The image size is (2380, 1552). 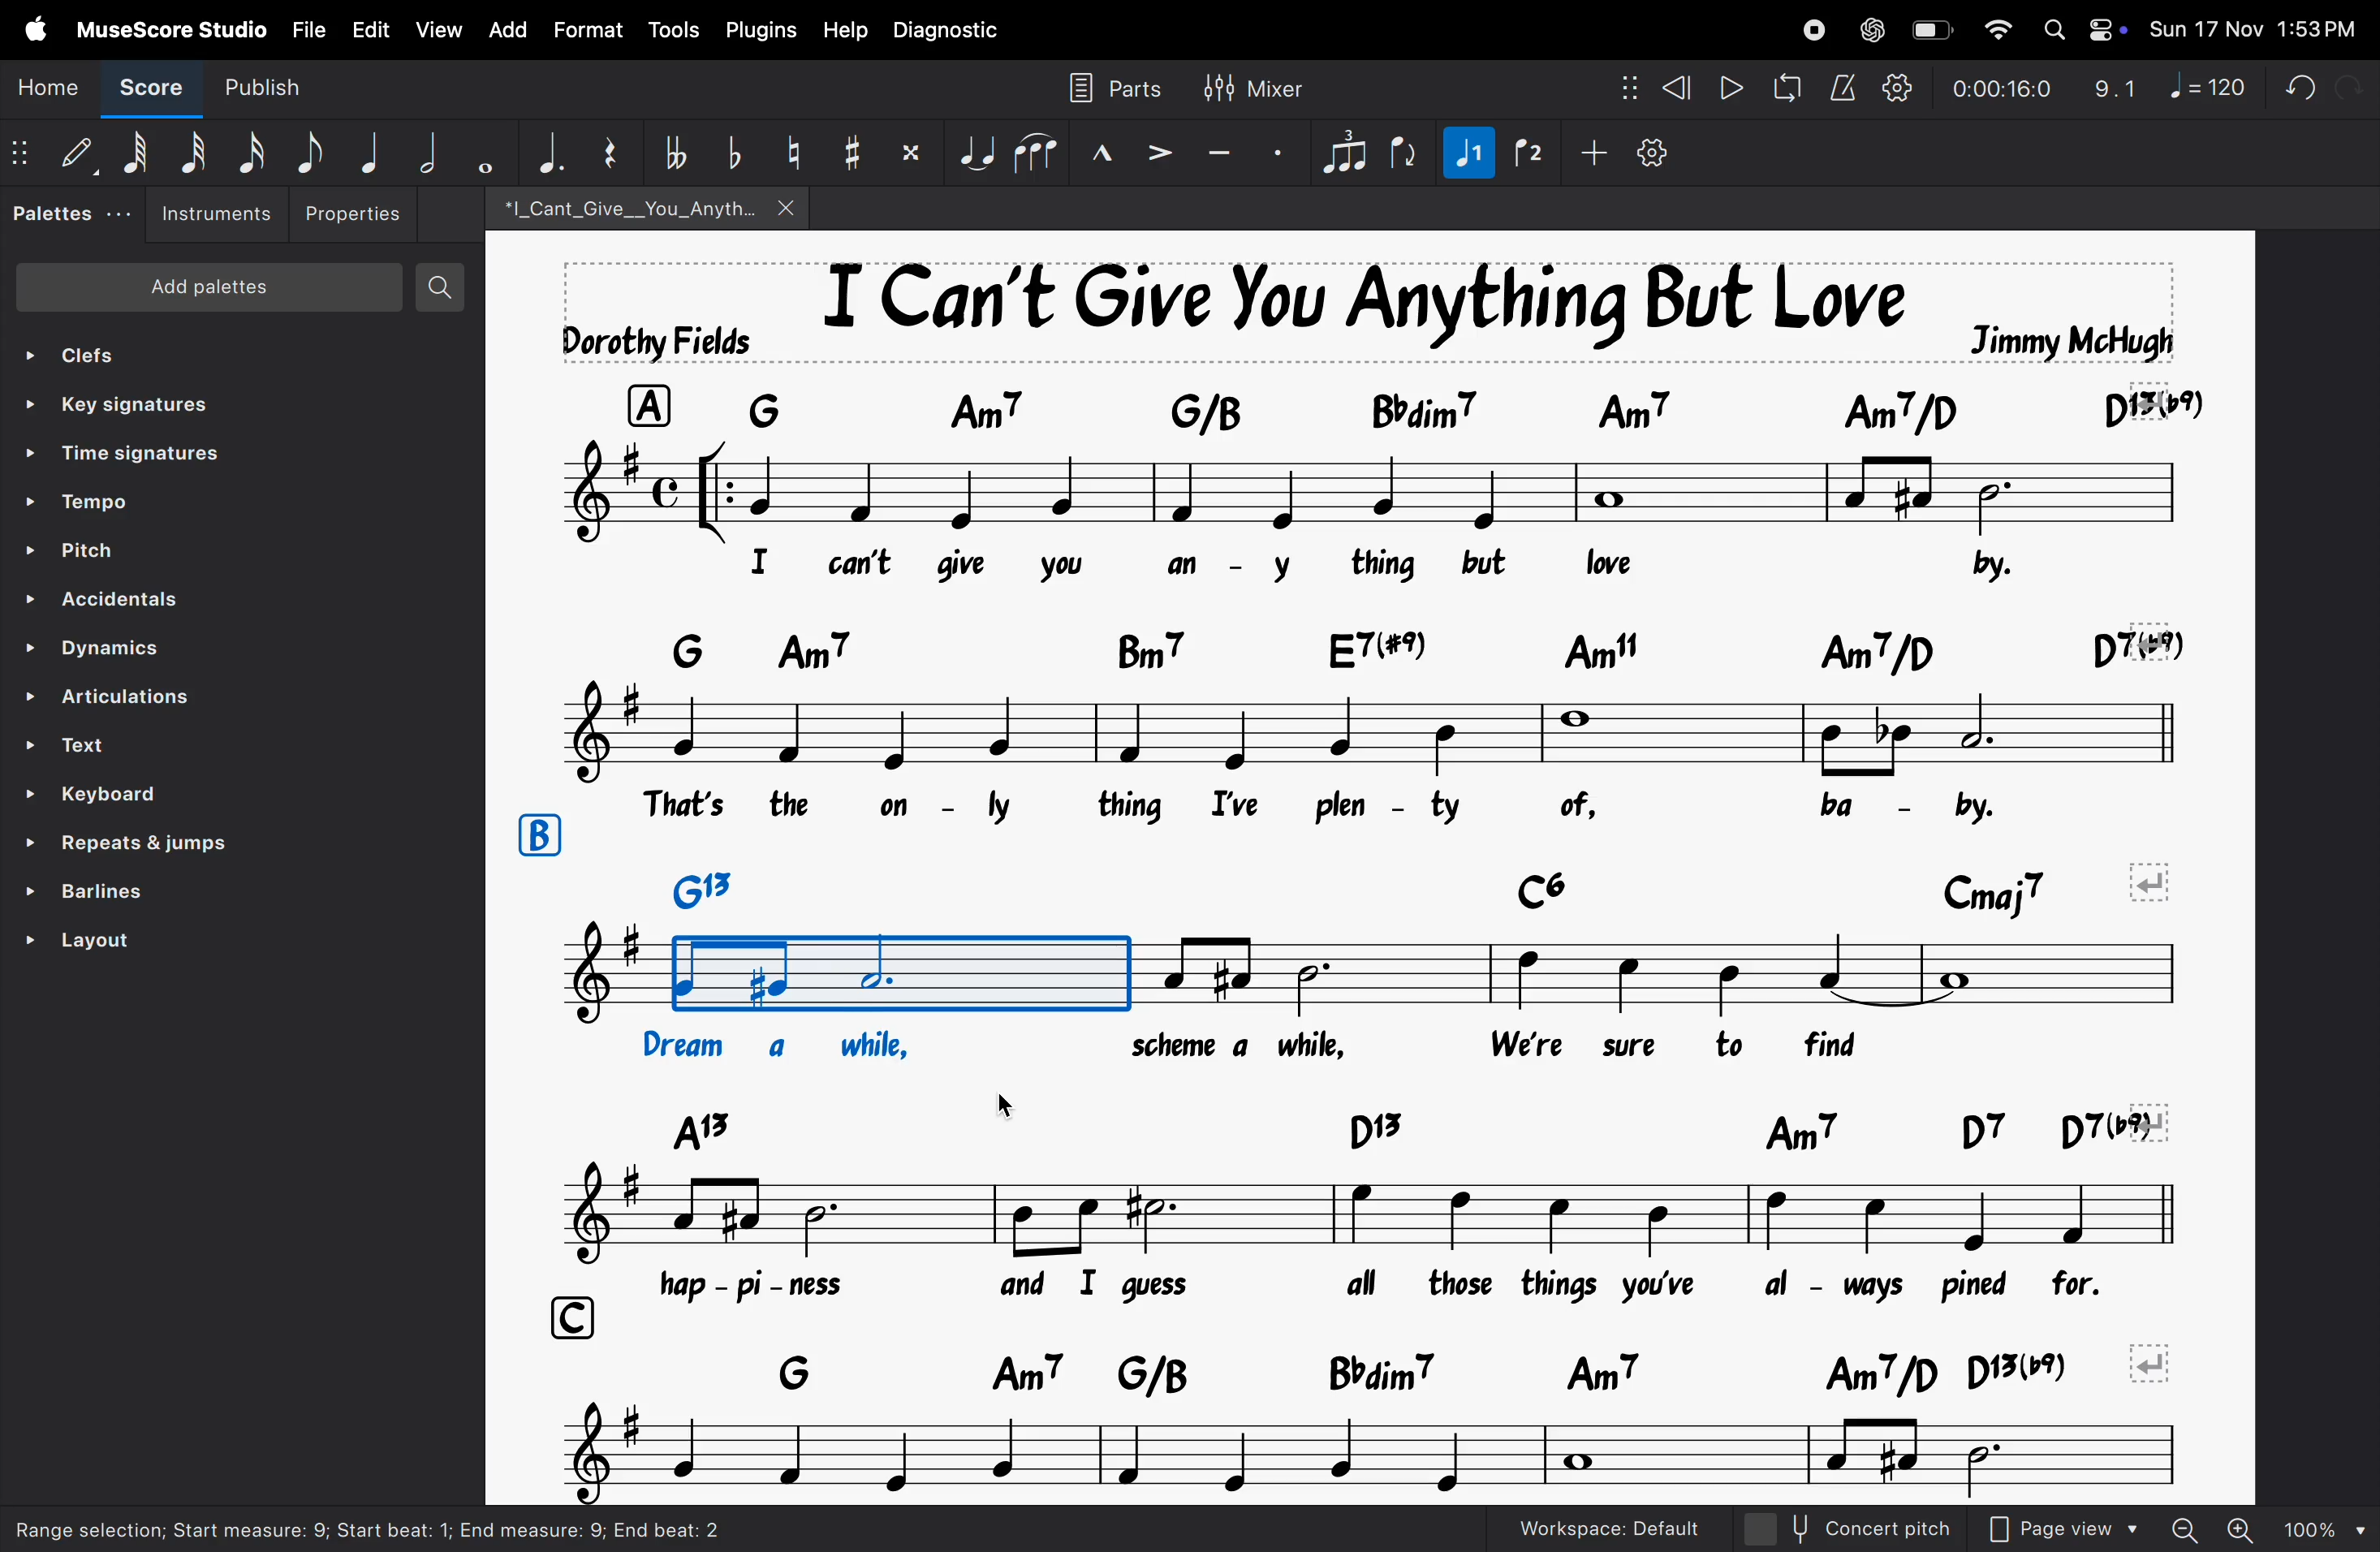 What do you see at coordinates (1362, 805) in the screenshot?
I see `lyrics` at bounding box center [1362, 805].